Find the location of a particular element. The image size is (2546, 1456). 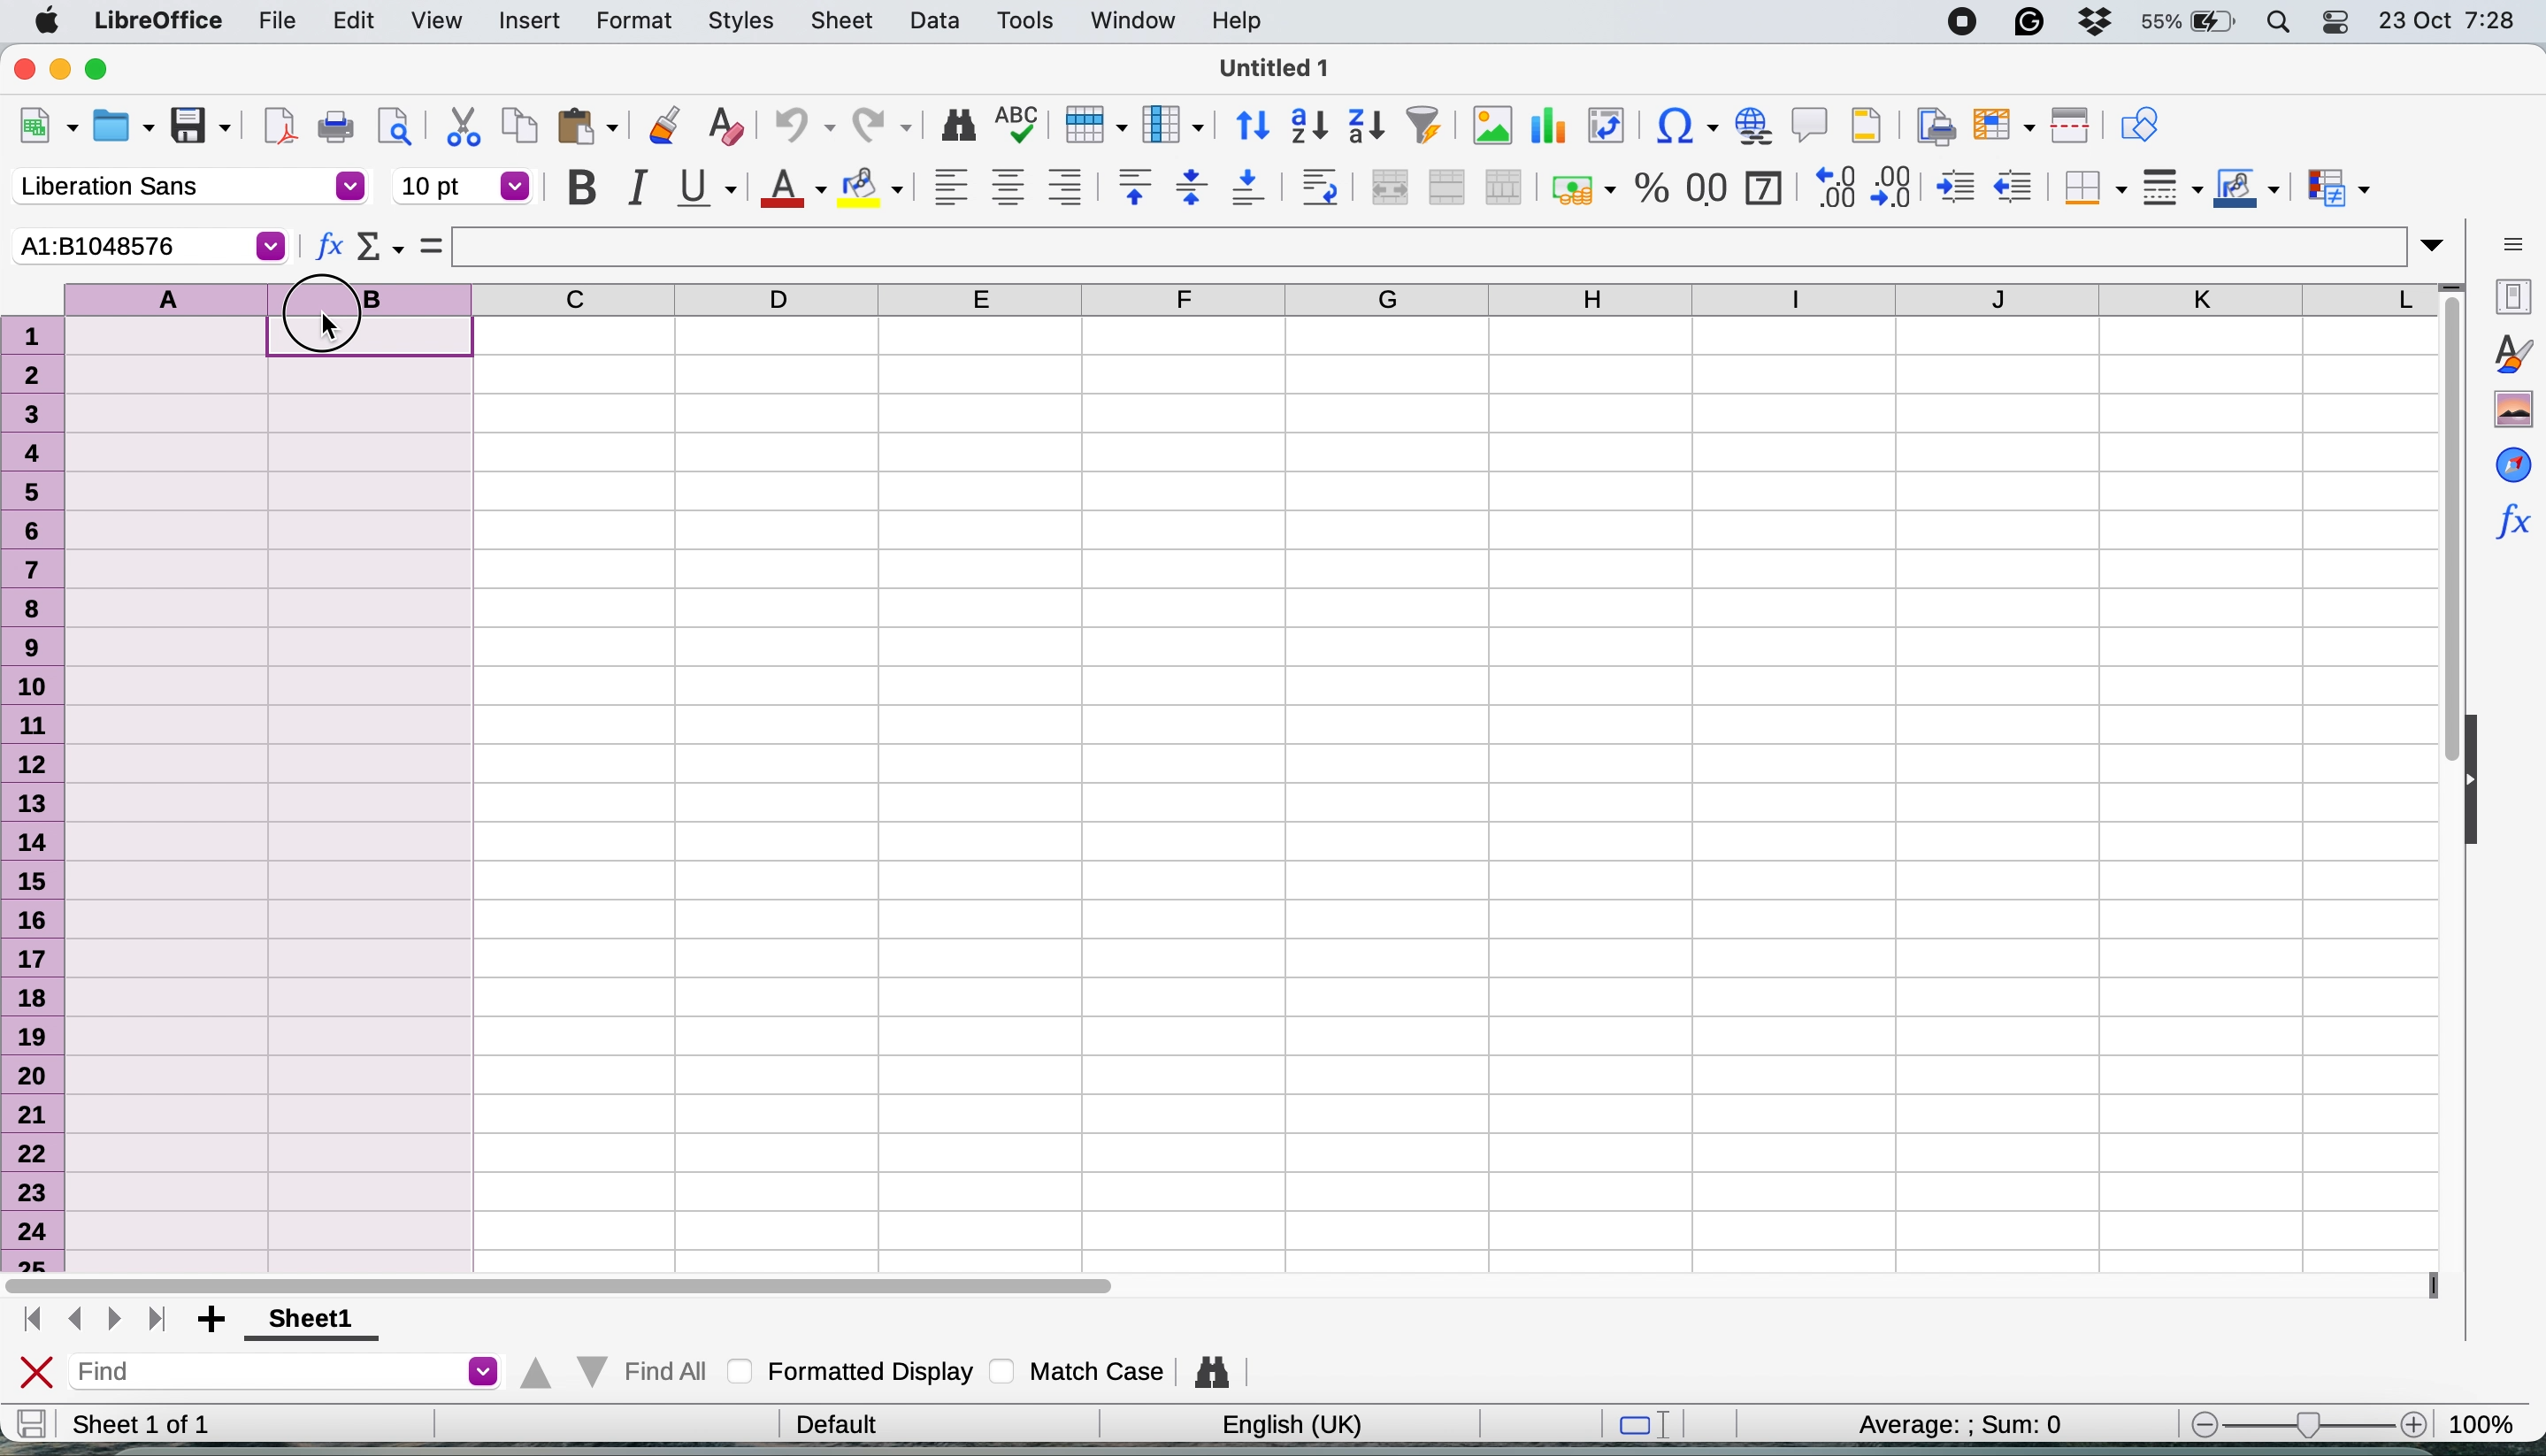

sheet is located at coordinates (849, 20).